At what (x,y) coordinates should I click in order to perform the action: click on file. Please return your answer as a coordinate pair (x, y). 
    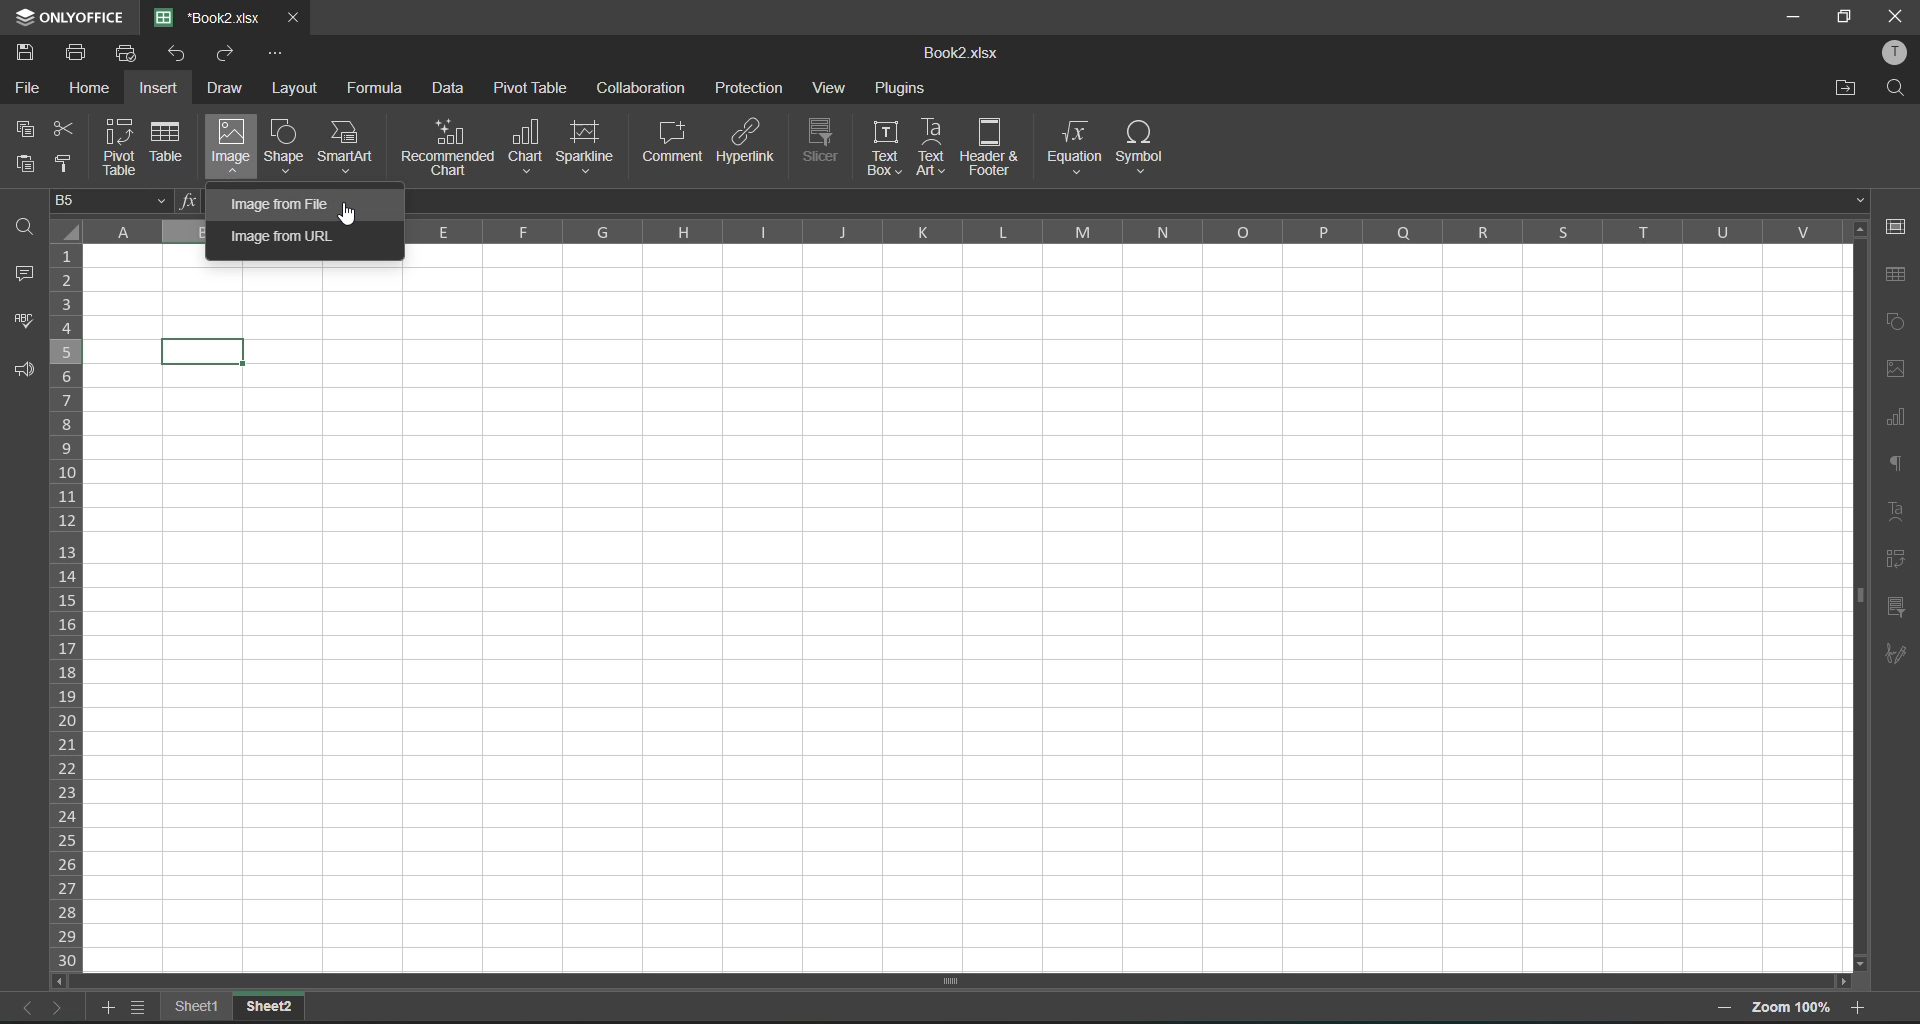
    Looking at the image, I should click on (25, 89).